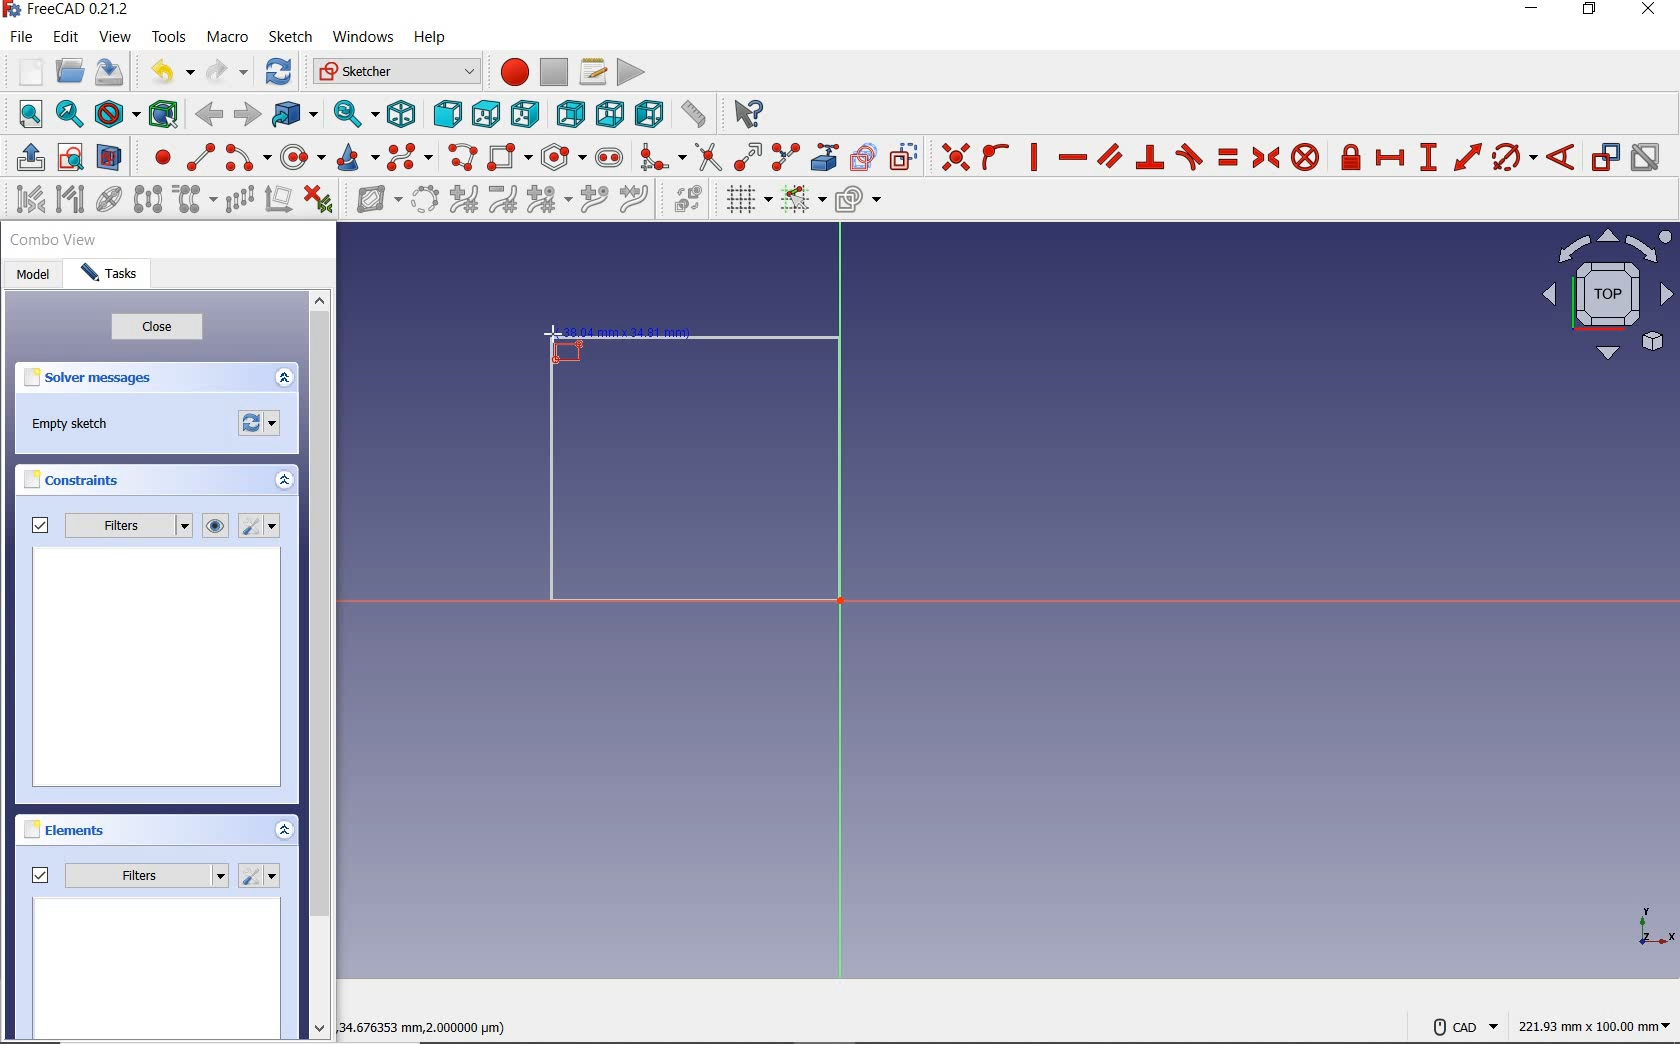 The height and width of the screenshot is (1044, 1680). What do you see at coordinates (657, 157) in the screenshot?
I see `create fillet` at bounding box center [657, 157].